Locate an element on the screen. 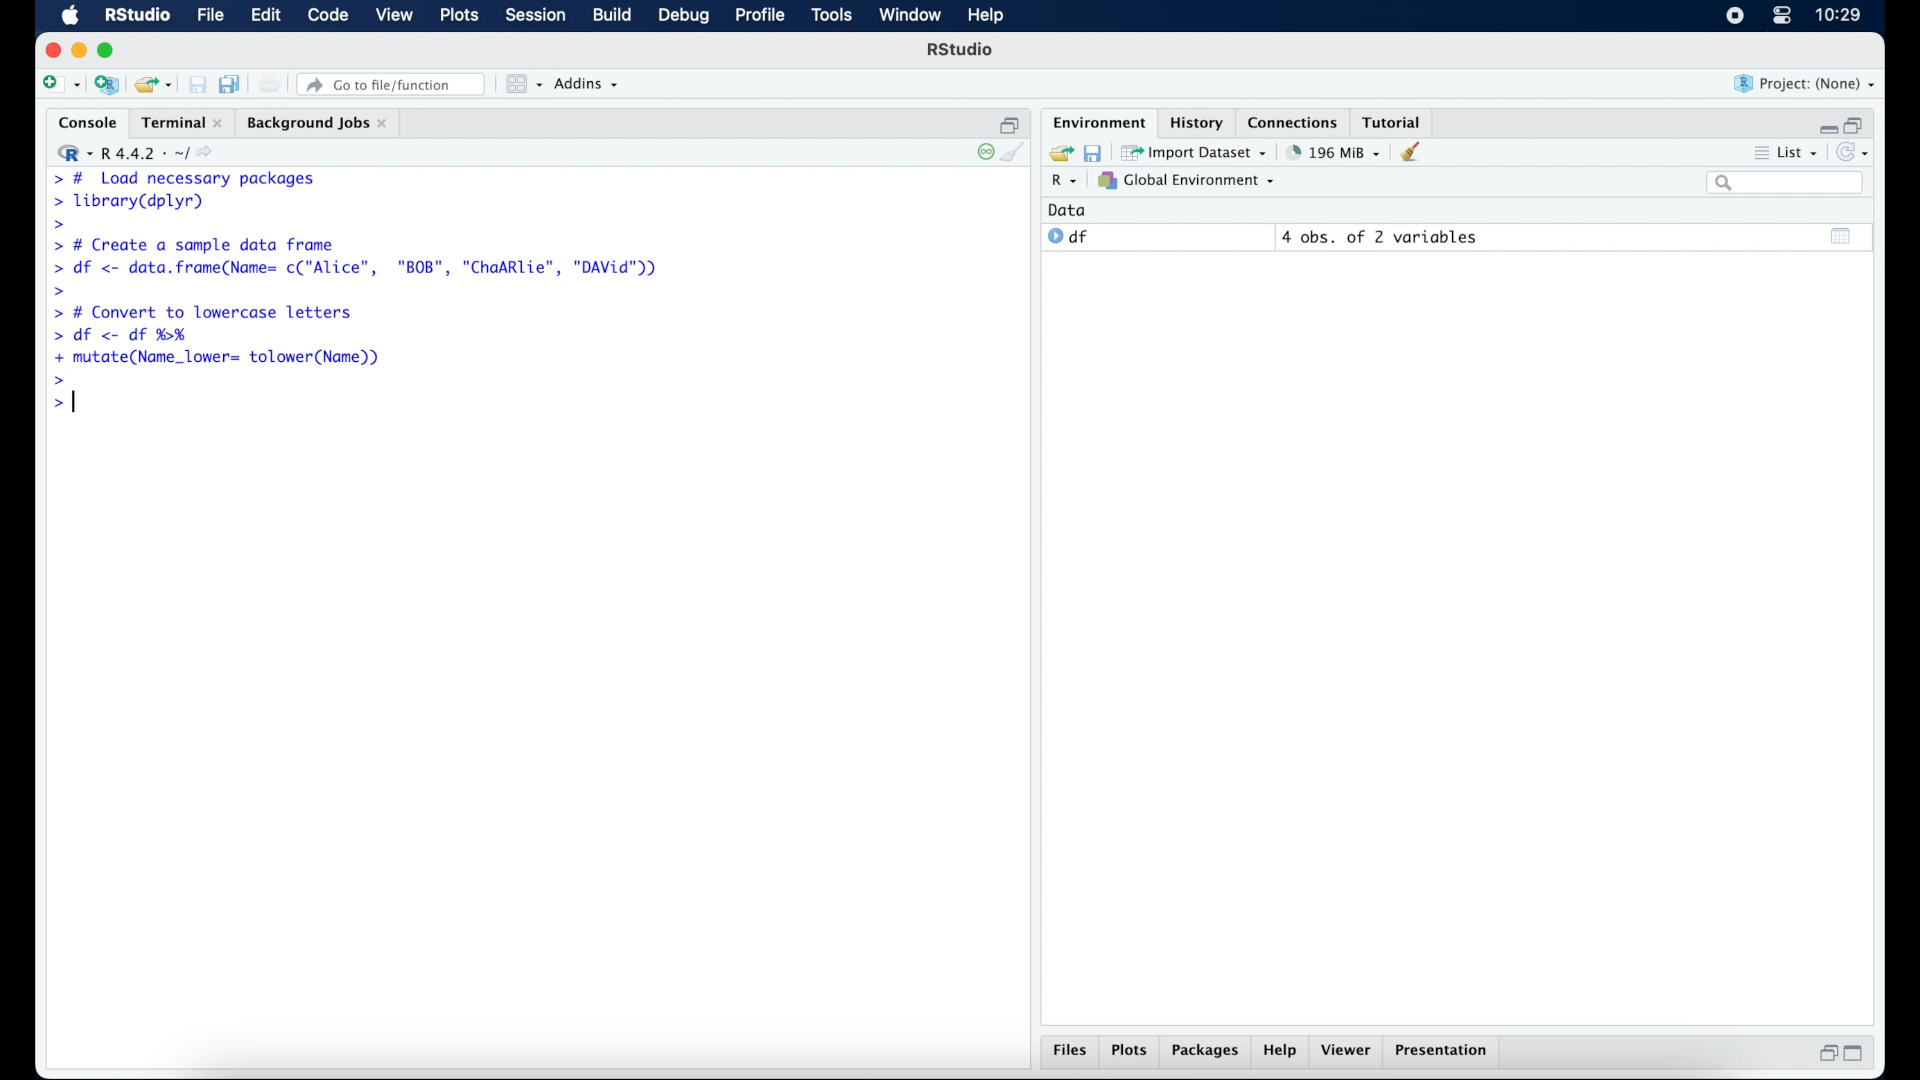 The height and width of the screenshot is (1080, 1920). build is located at coordinates (611, 16).